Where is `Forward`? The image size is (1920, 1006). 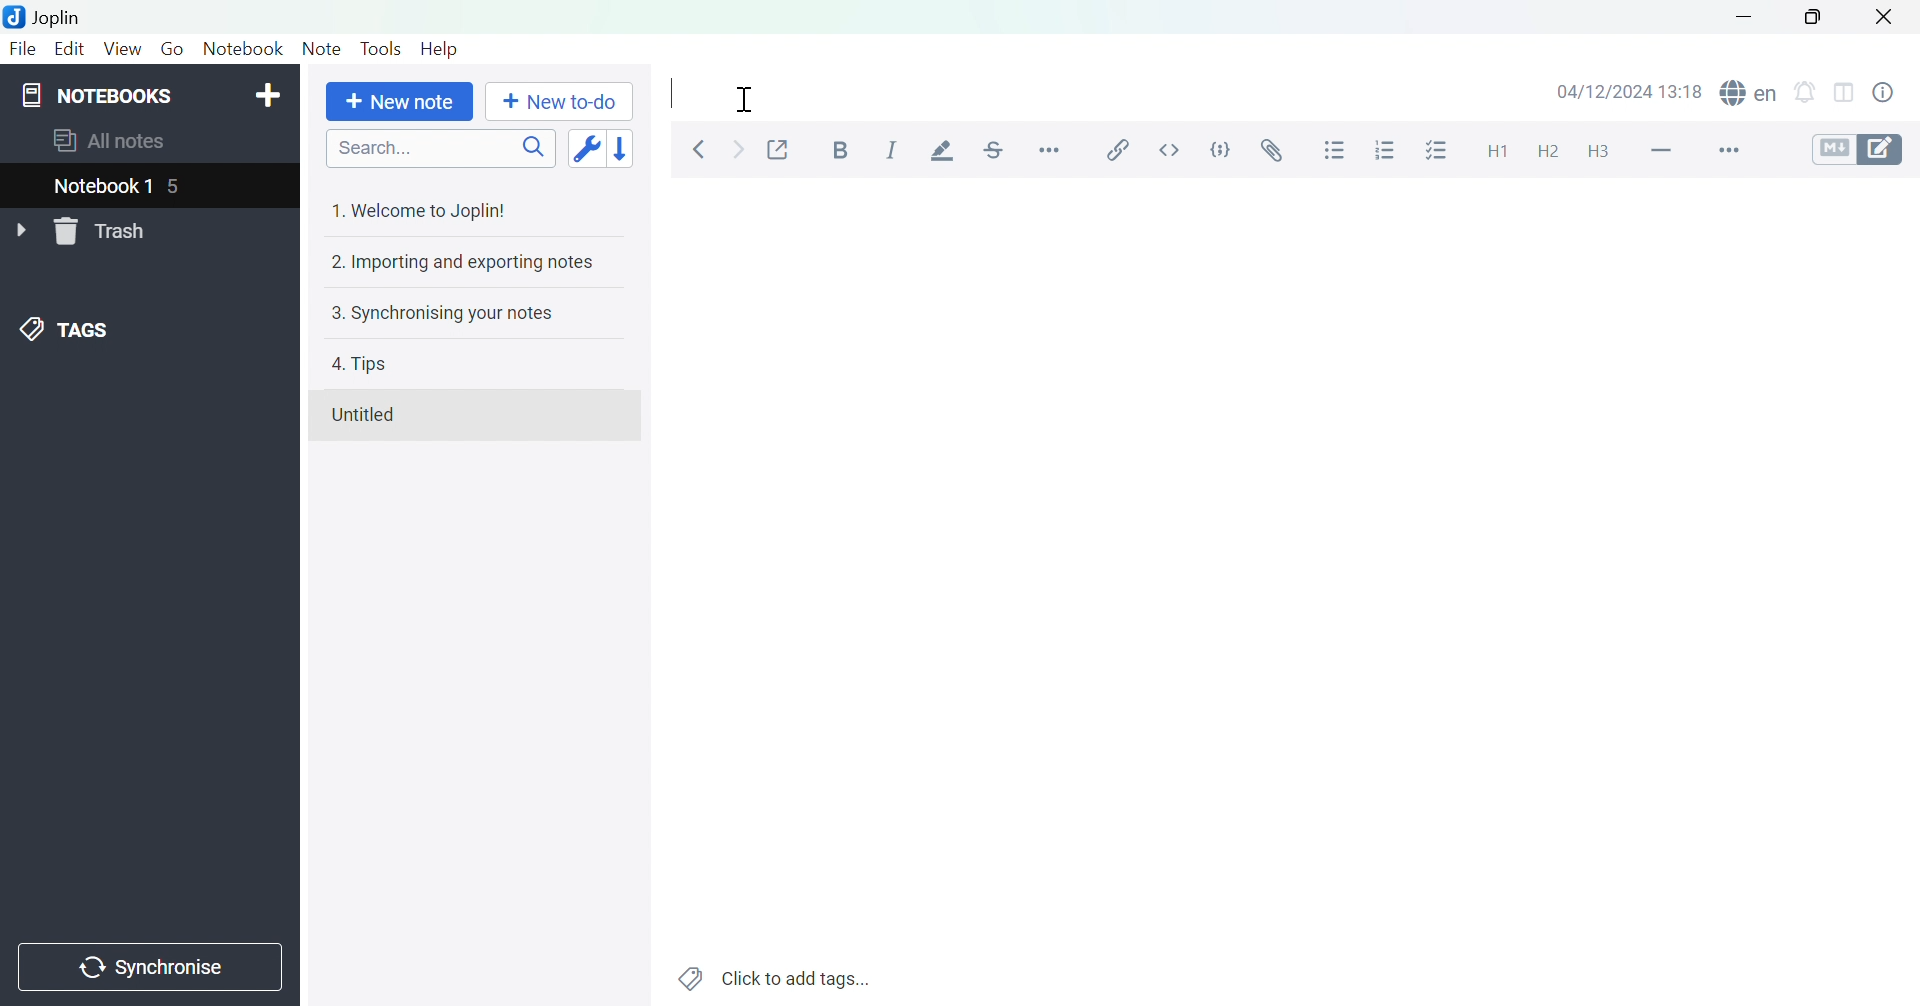
Forward is located at coordinates (736, 147).